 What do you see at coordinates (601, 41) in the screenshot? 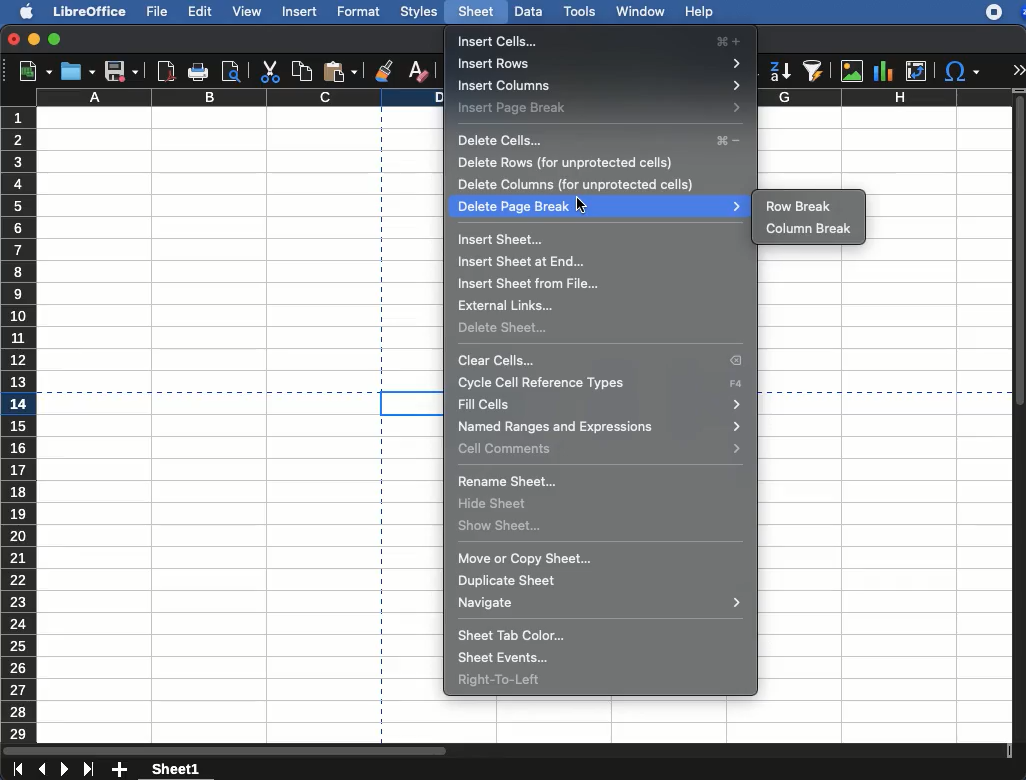
I see `insert cells` at bounding box center [601, 41].